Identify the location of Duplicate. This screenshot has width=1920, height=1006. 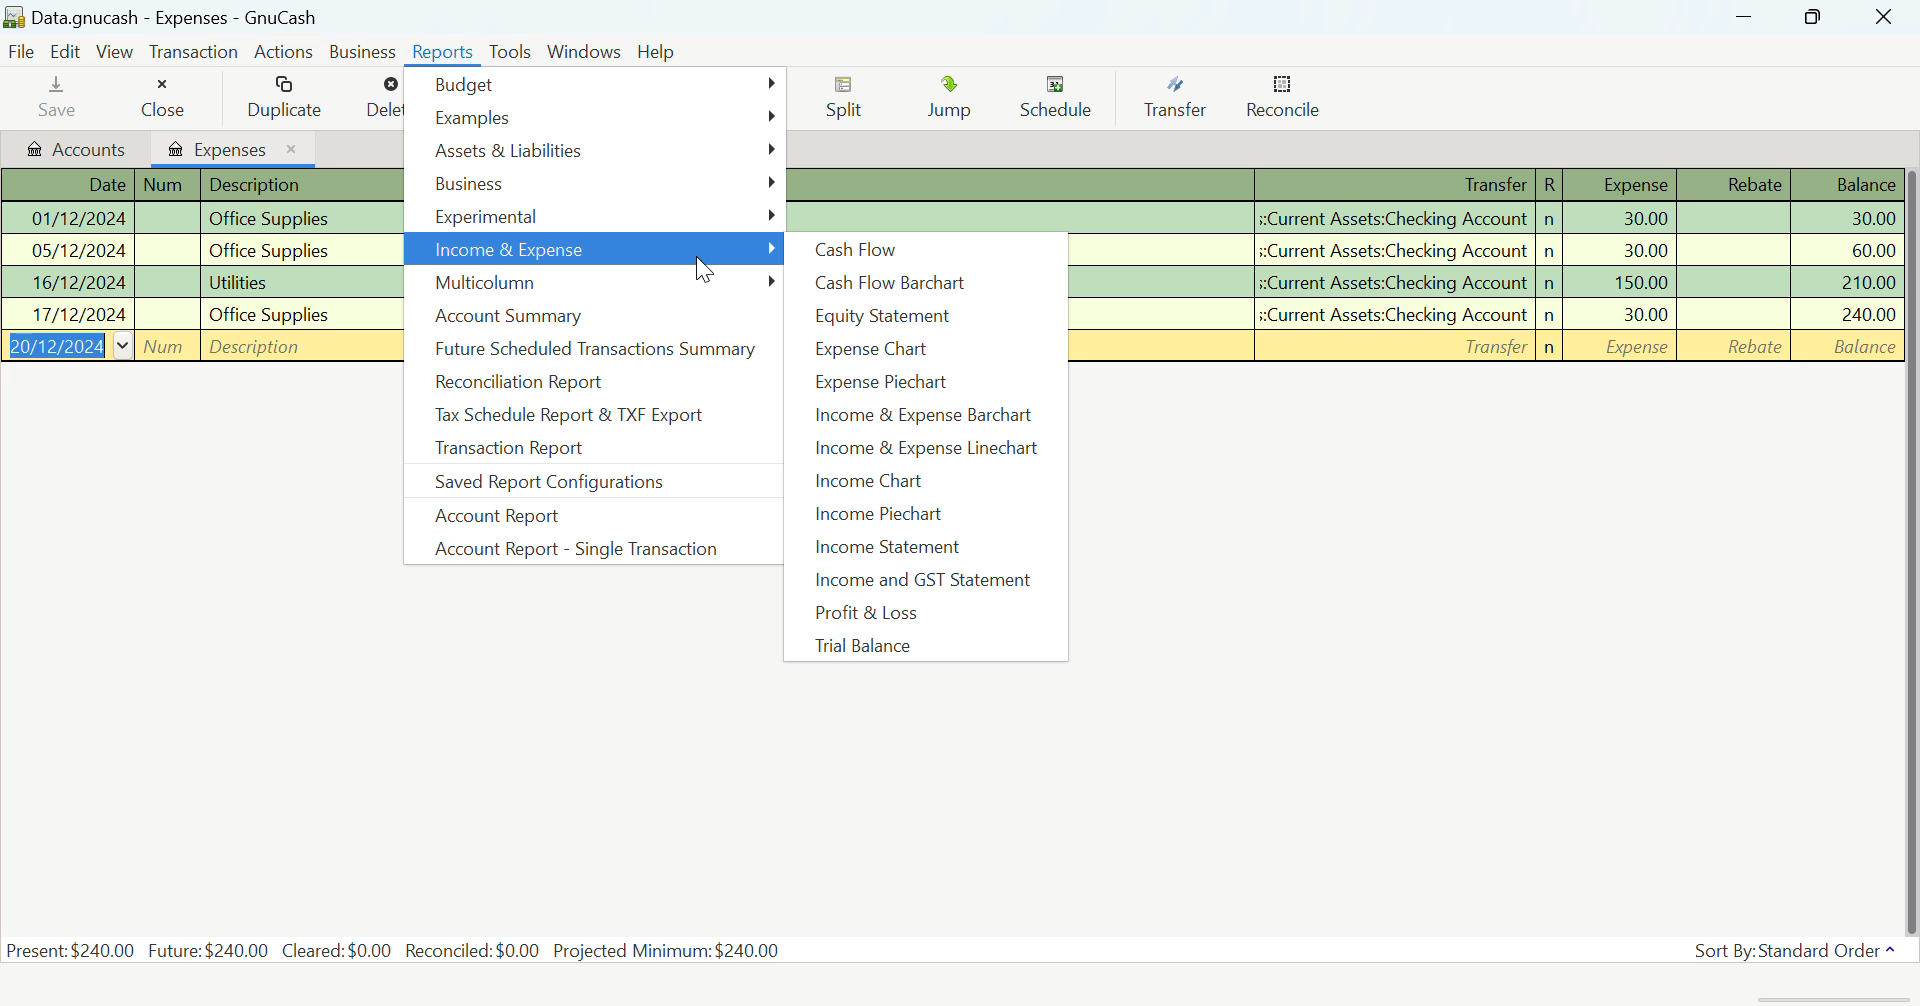
(288, 96).